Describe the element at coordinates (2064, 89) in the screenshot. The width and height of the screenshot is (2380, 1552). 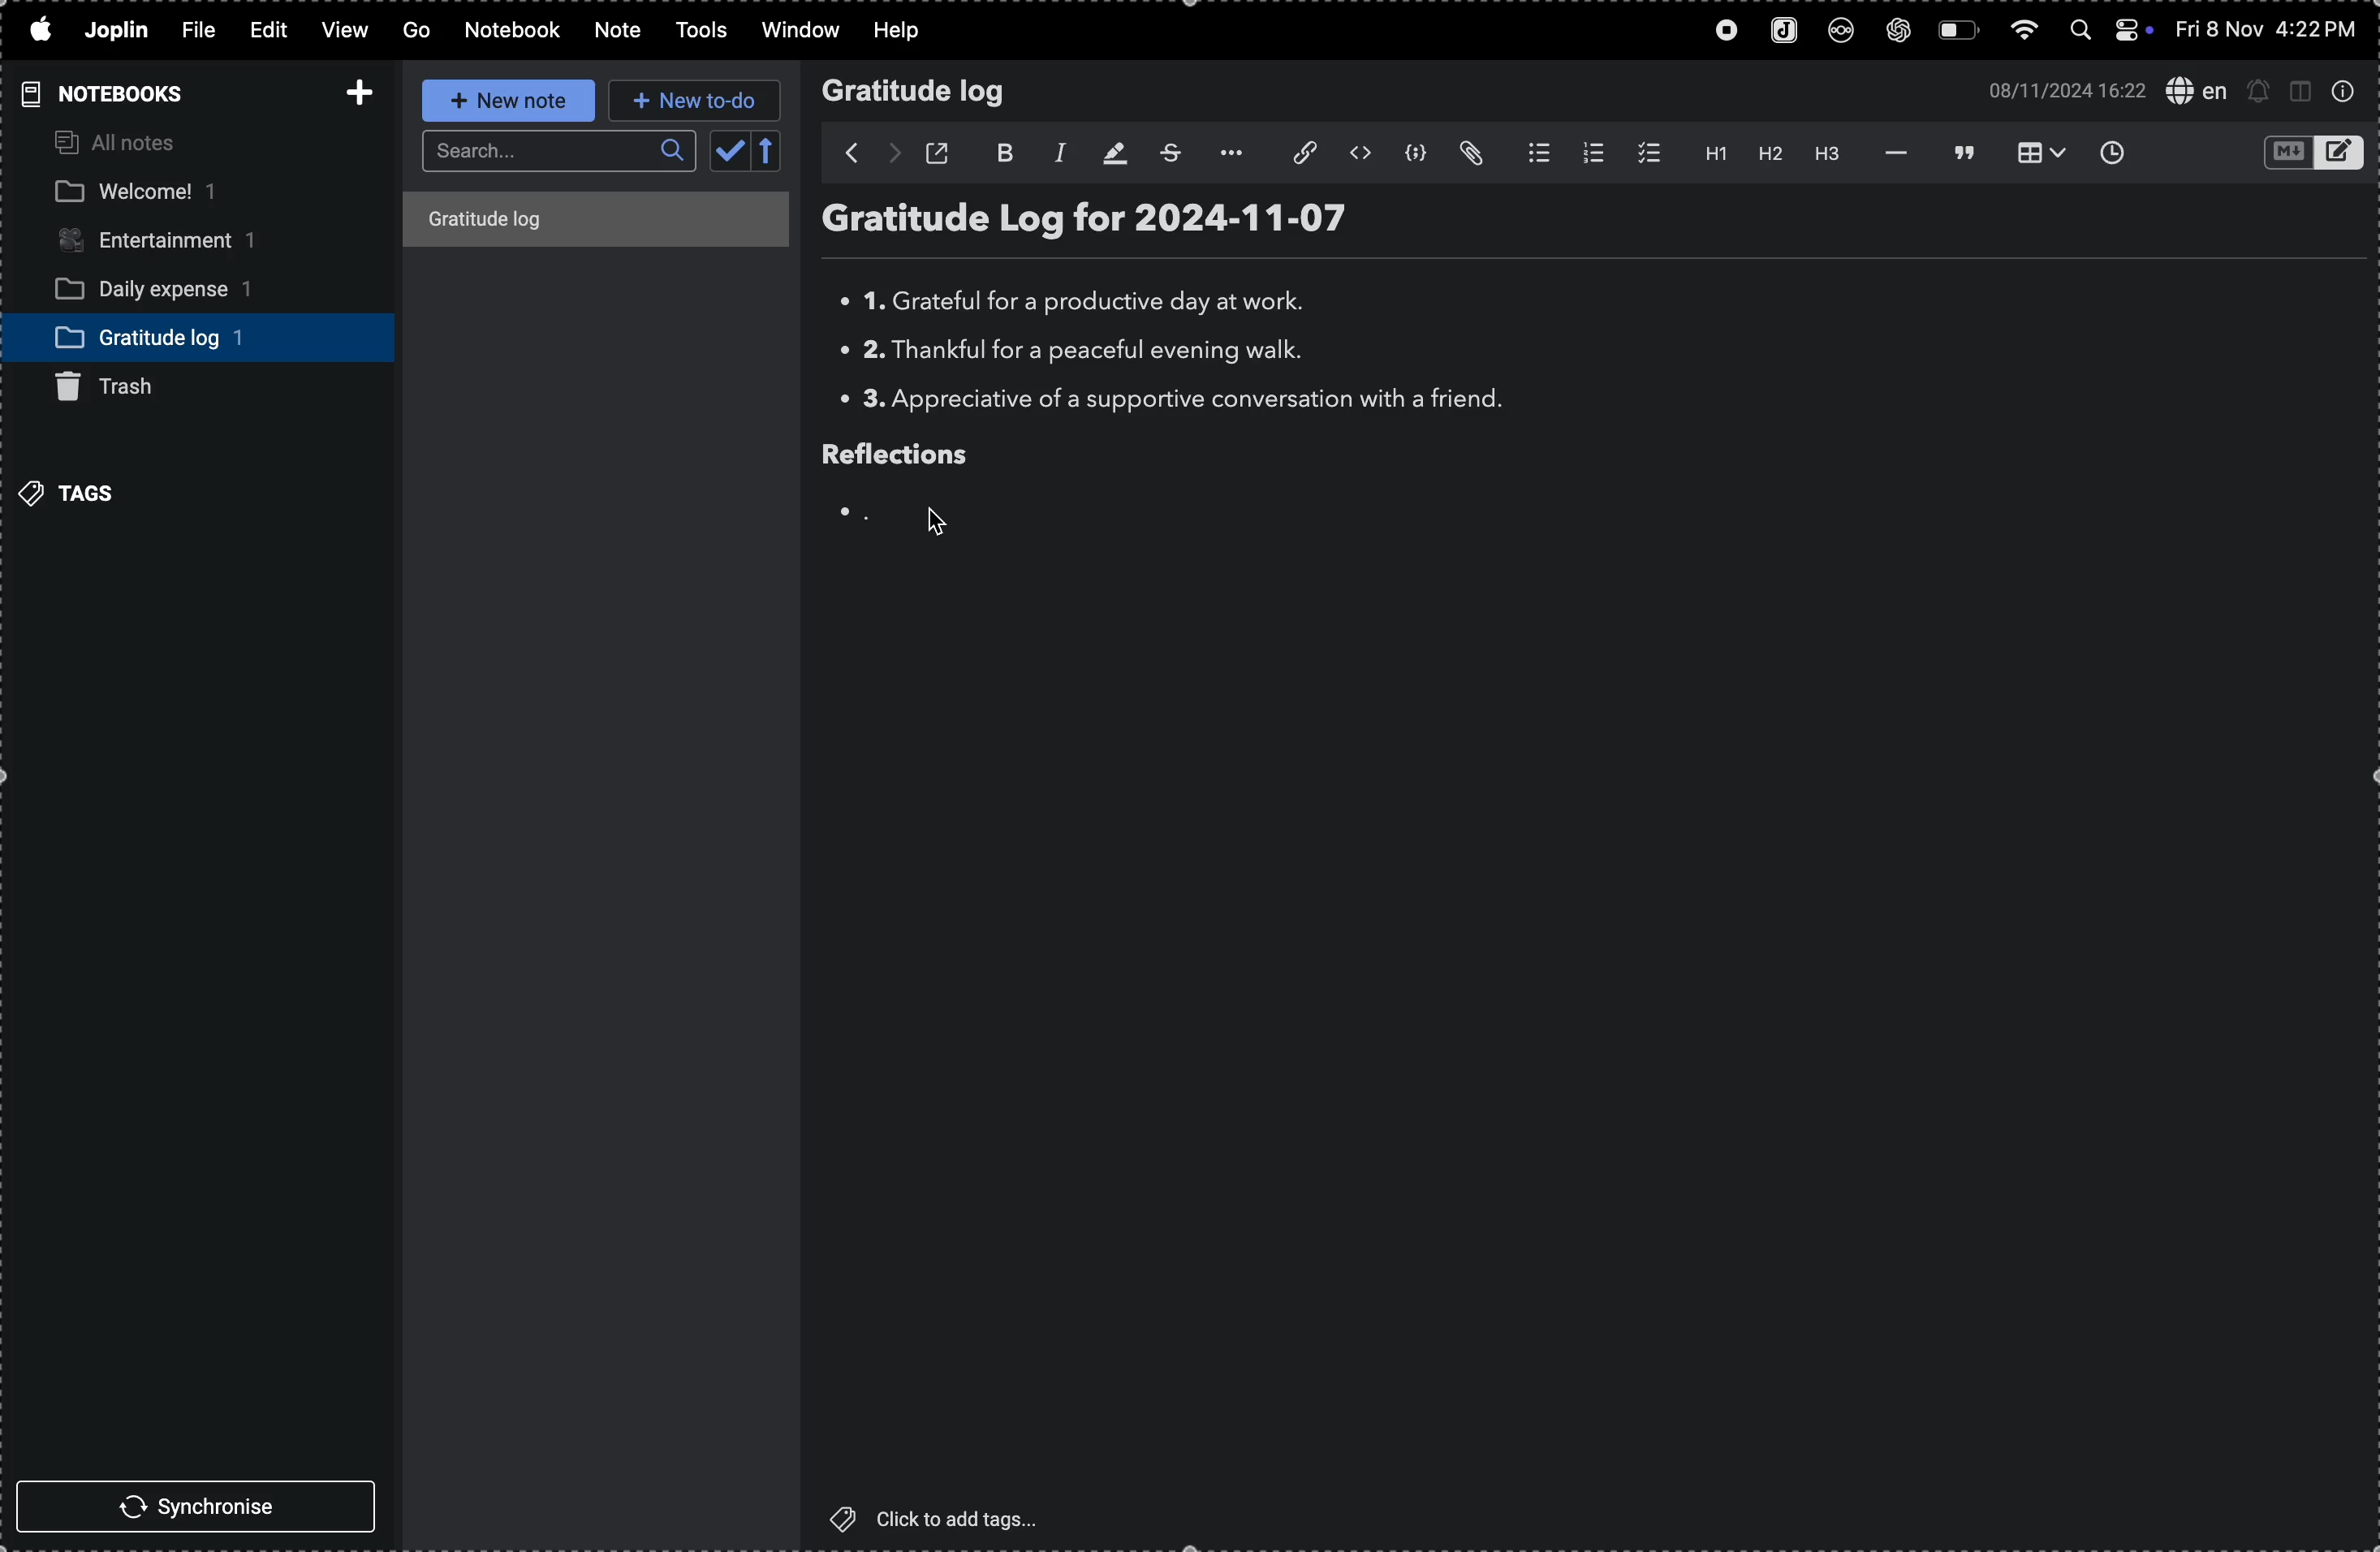
I see `date and time` at that location.